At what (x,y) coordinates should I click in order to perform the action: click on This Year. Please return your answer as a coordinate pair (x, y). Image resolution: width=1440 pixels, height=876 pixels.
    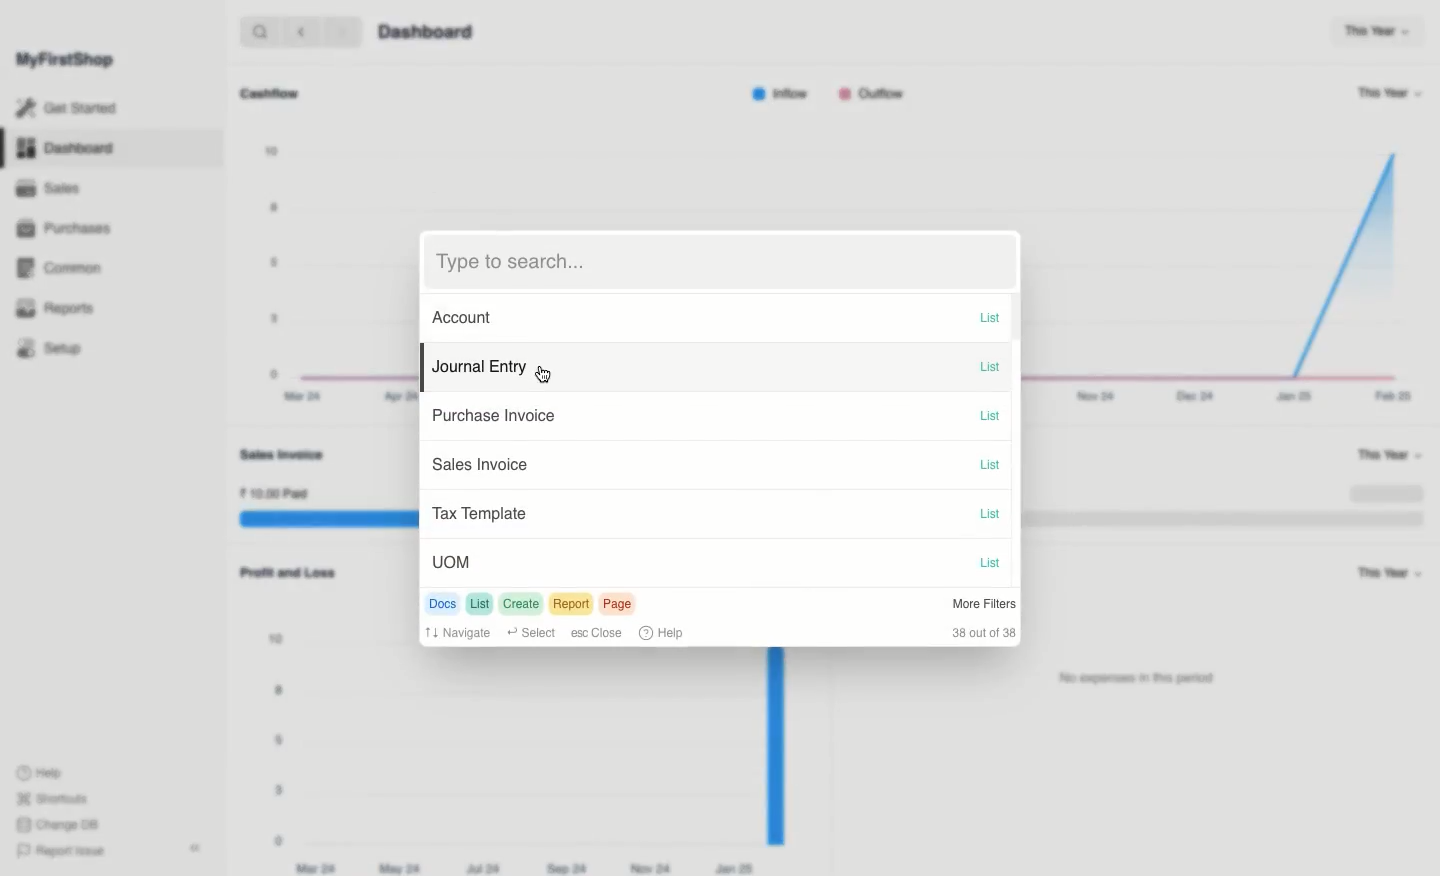
    Looking at the image, I should click on (1383, 457).